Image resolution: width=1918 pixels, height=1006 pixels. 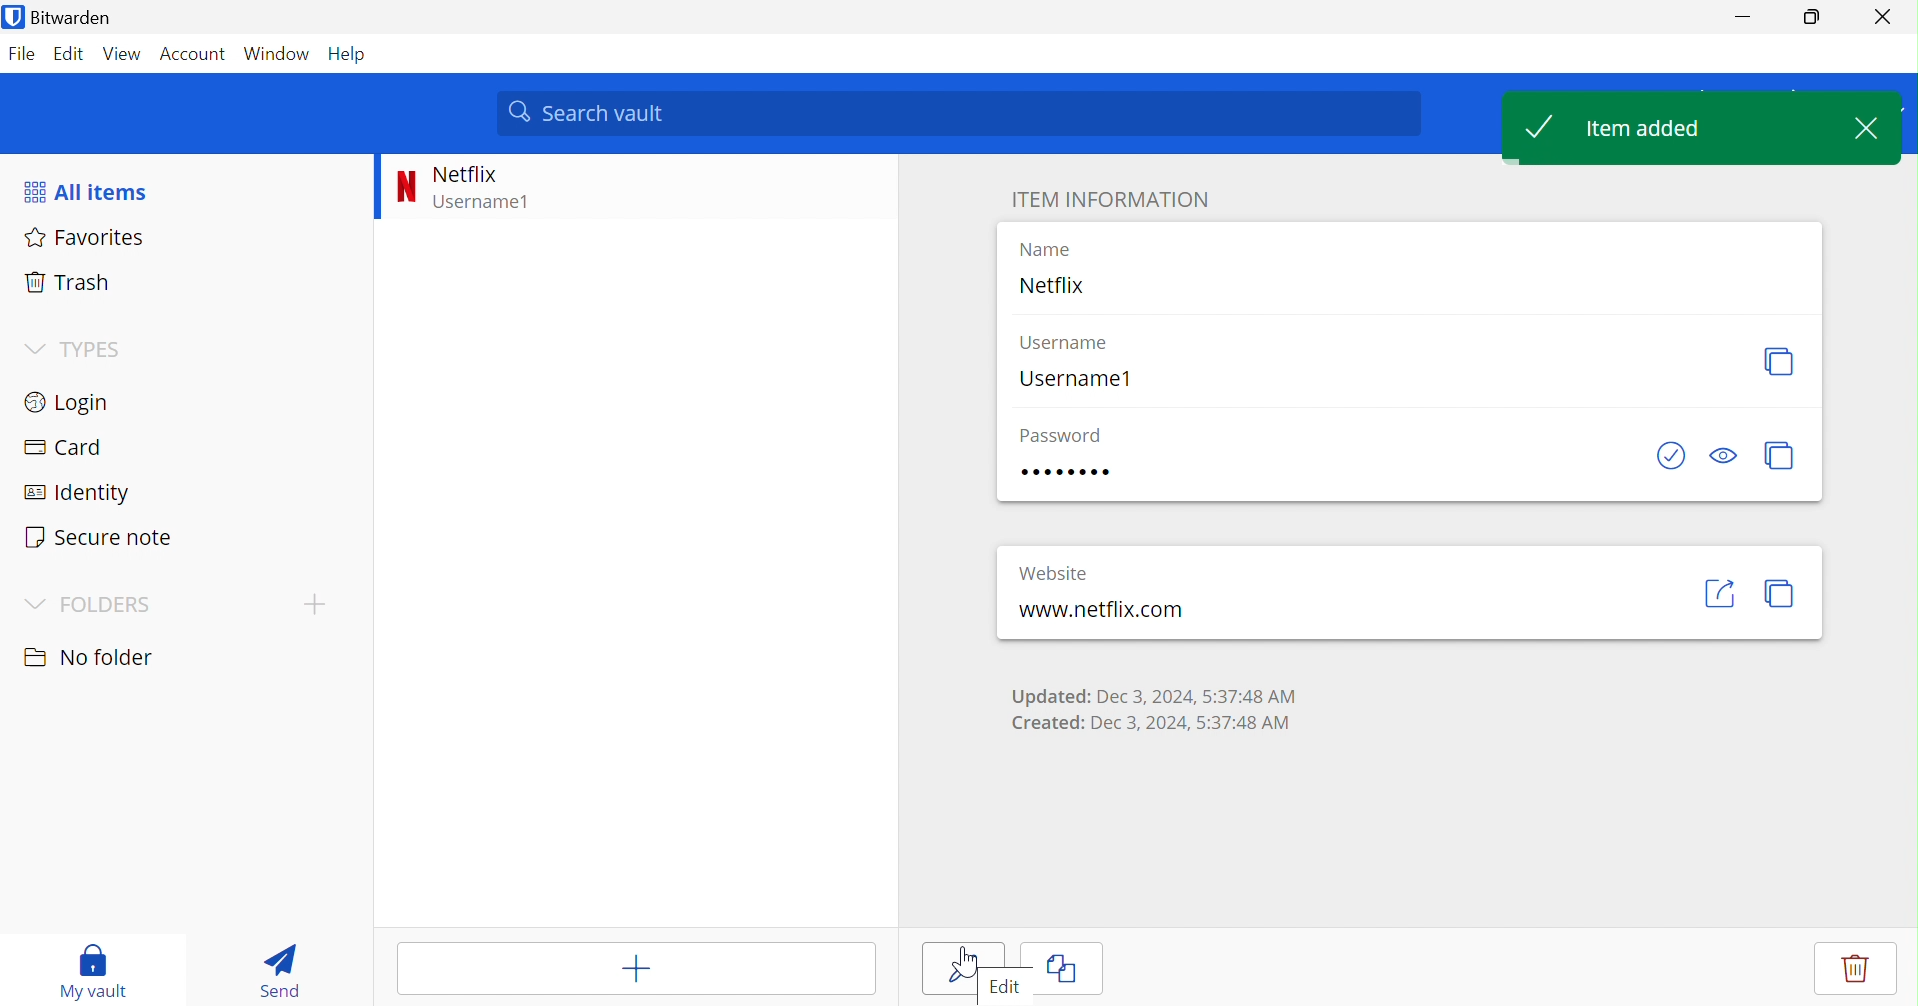 What do you see at coordinates (60, 444) in the screenshot?
I see `Card` at bounding box center [60, 444].